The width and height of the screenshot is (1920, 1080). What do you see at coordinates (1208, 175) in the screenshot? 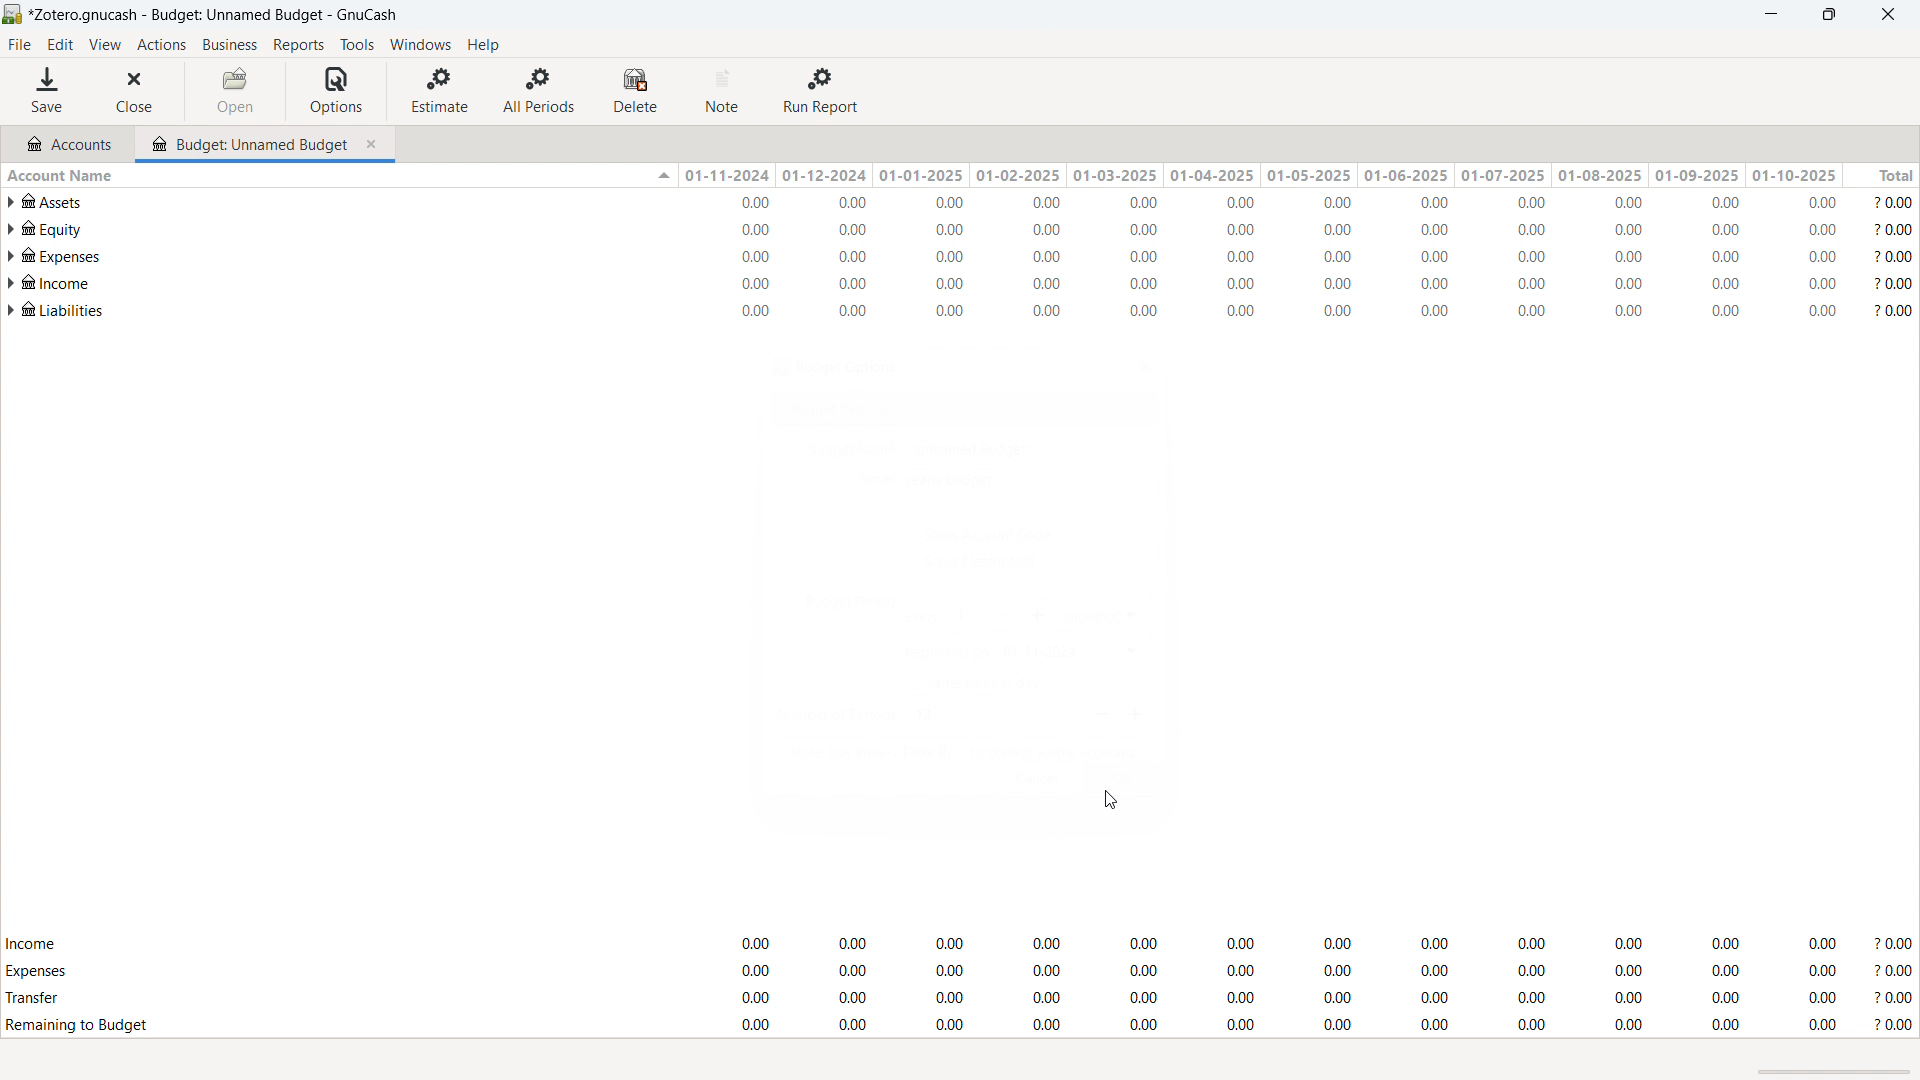
I see `01-04-2025` at bounding box center [1208, 175].